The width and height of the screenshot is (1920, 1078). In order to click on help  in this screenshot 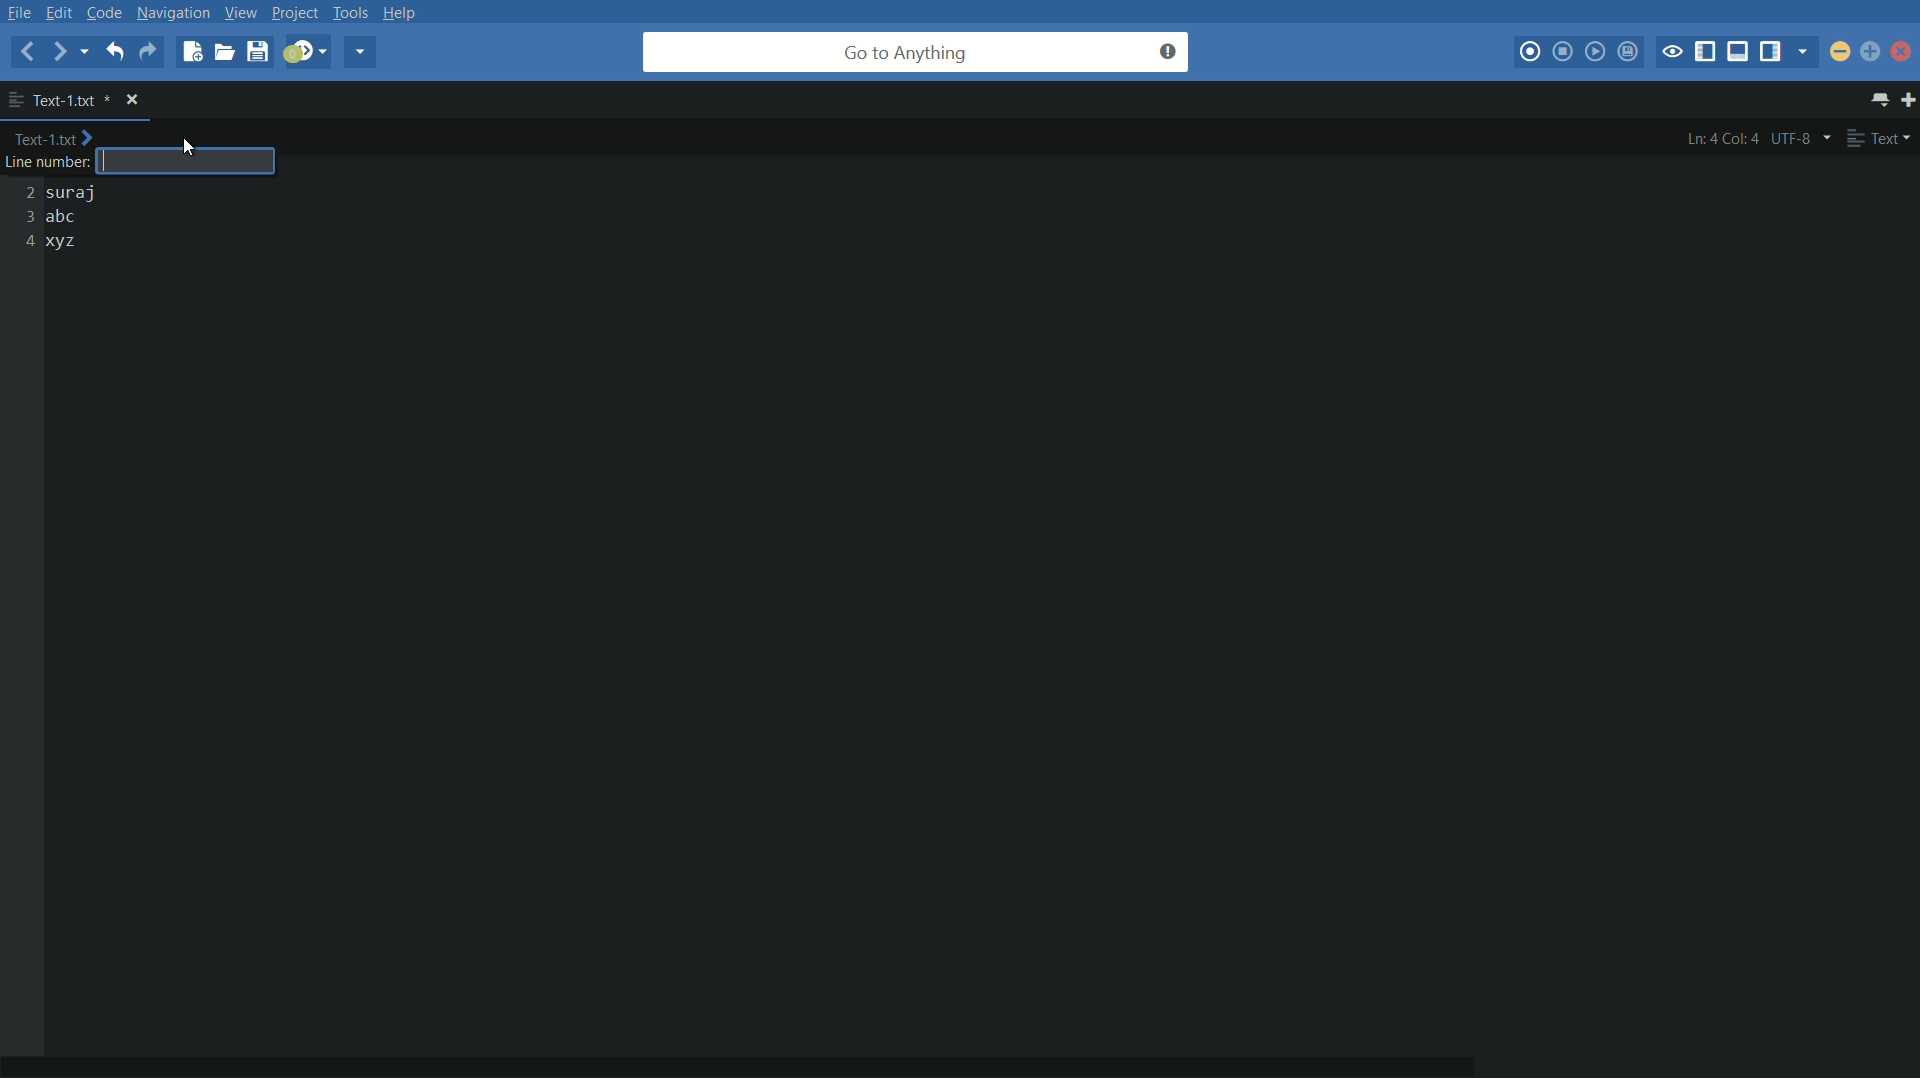, I will do `click(406, 12)`.